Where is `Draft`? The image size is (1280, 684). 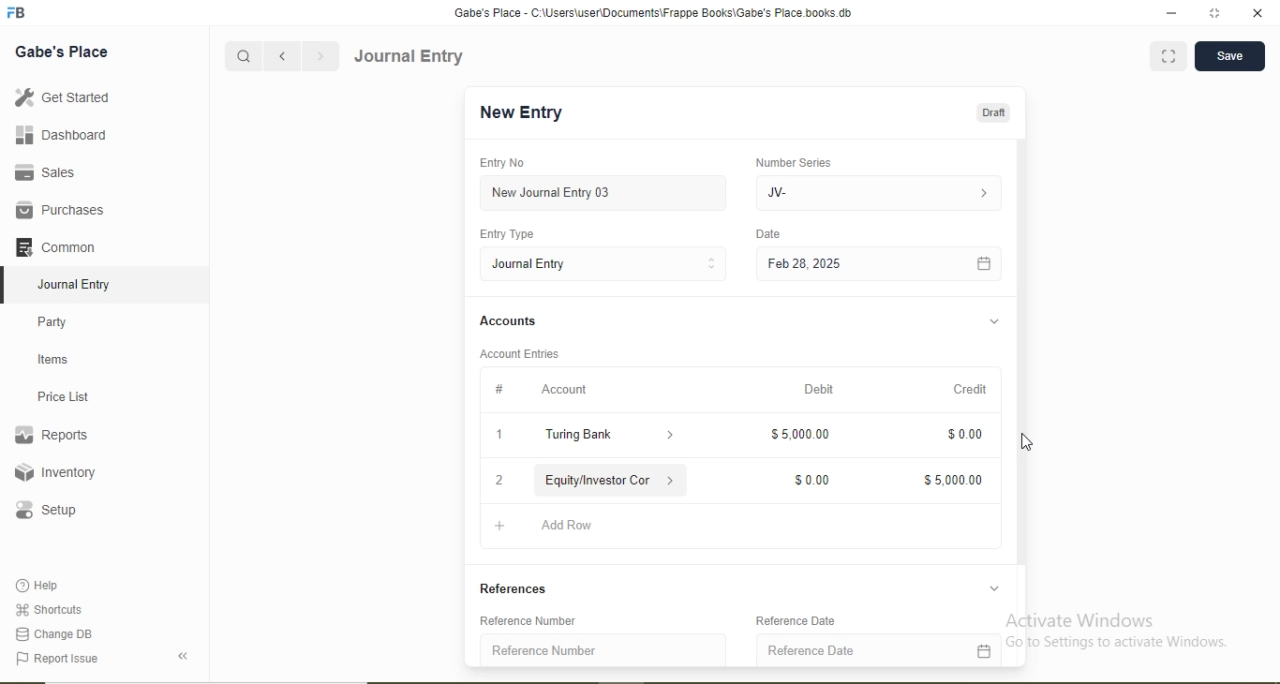 Draft is located at coordinates (993, 114).